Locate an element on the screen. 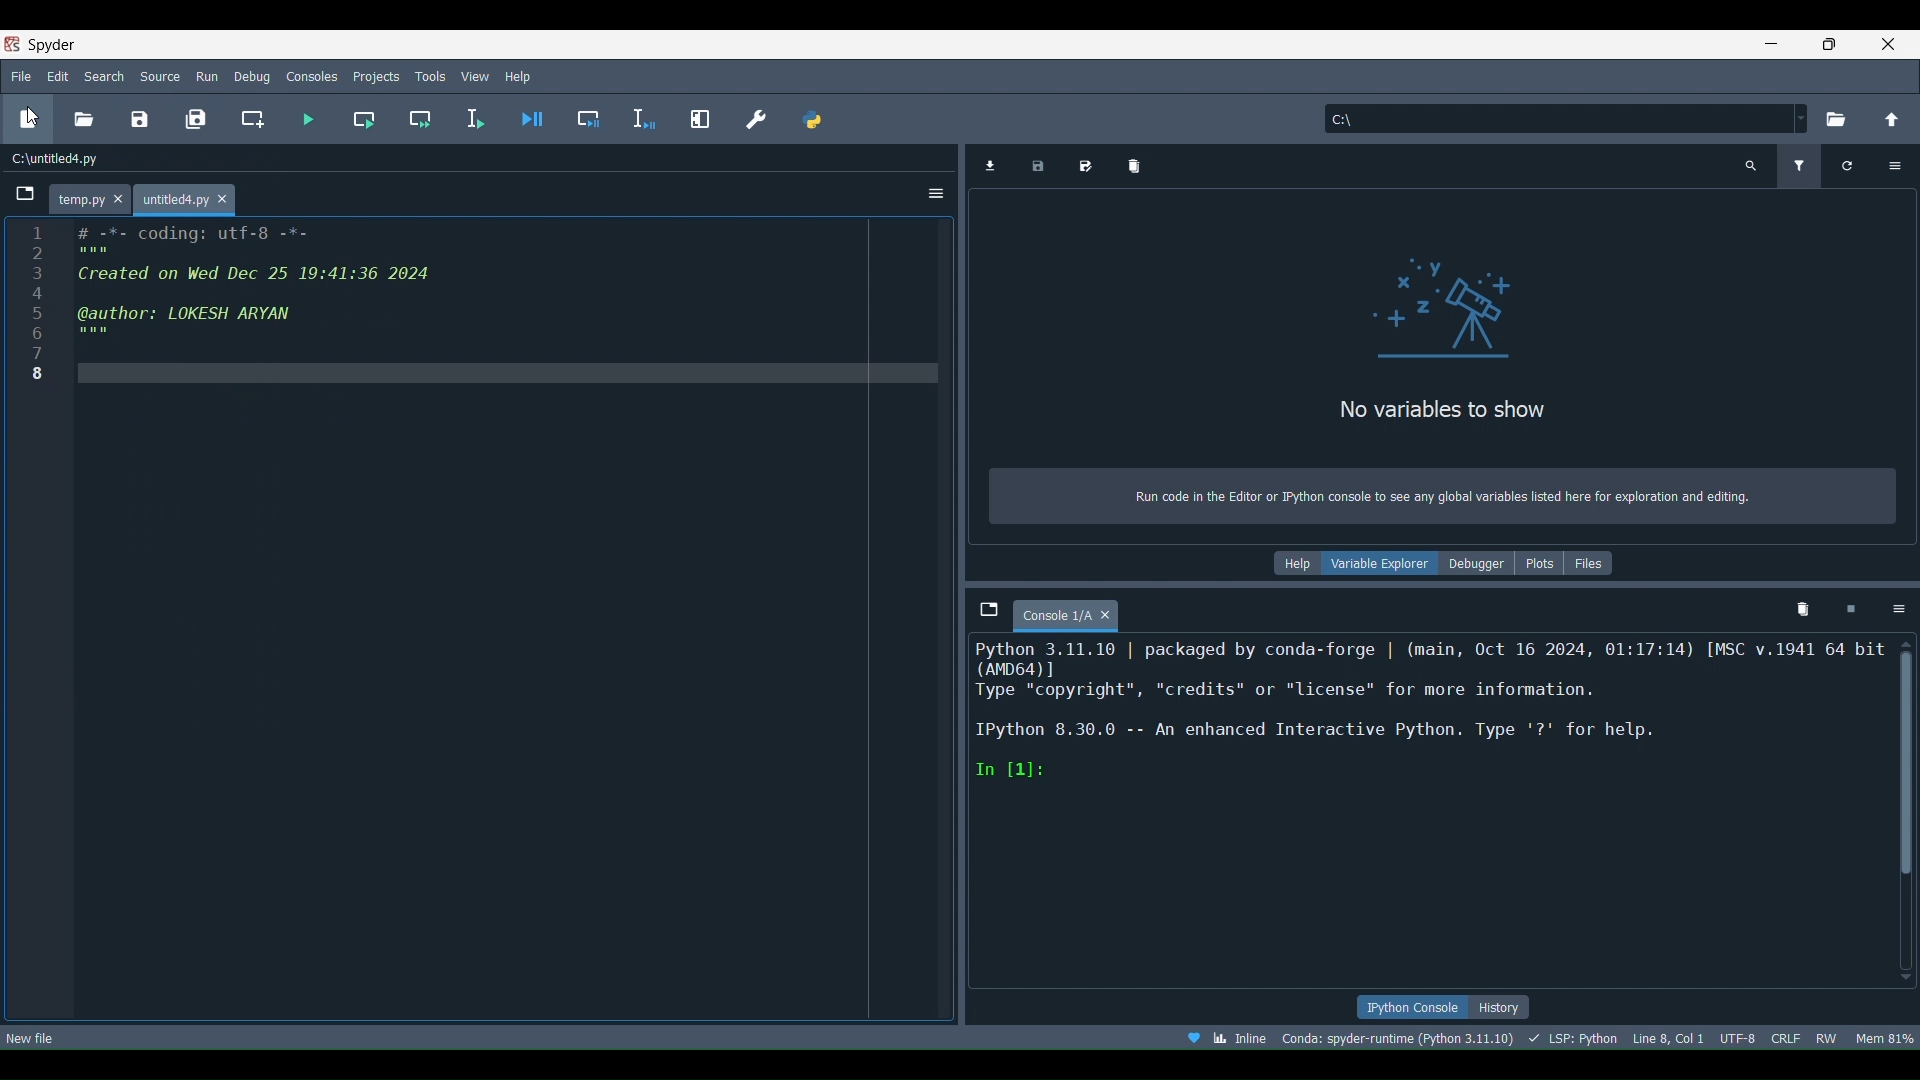 The image size is (1920, 1080). Help is located at coordinates (524, 74).